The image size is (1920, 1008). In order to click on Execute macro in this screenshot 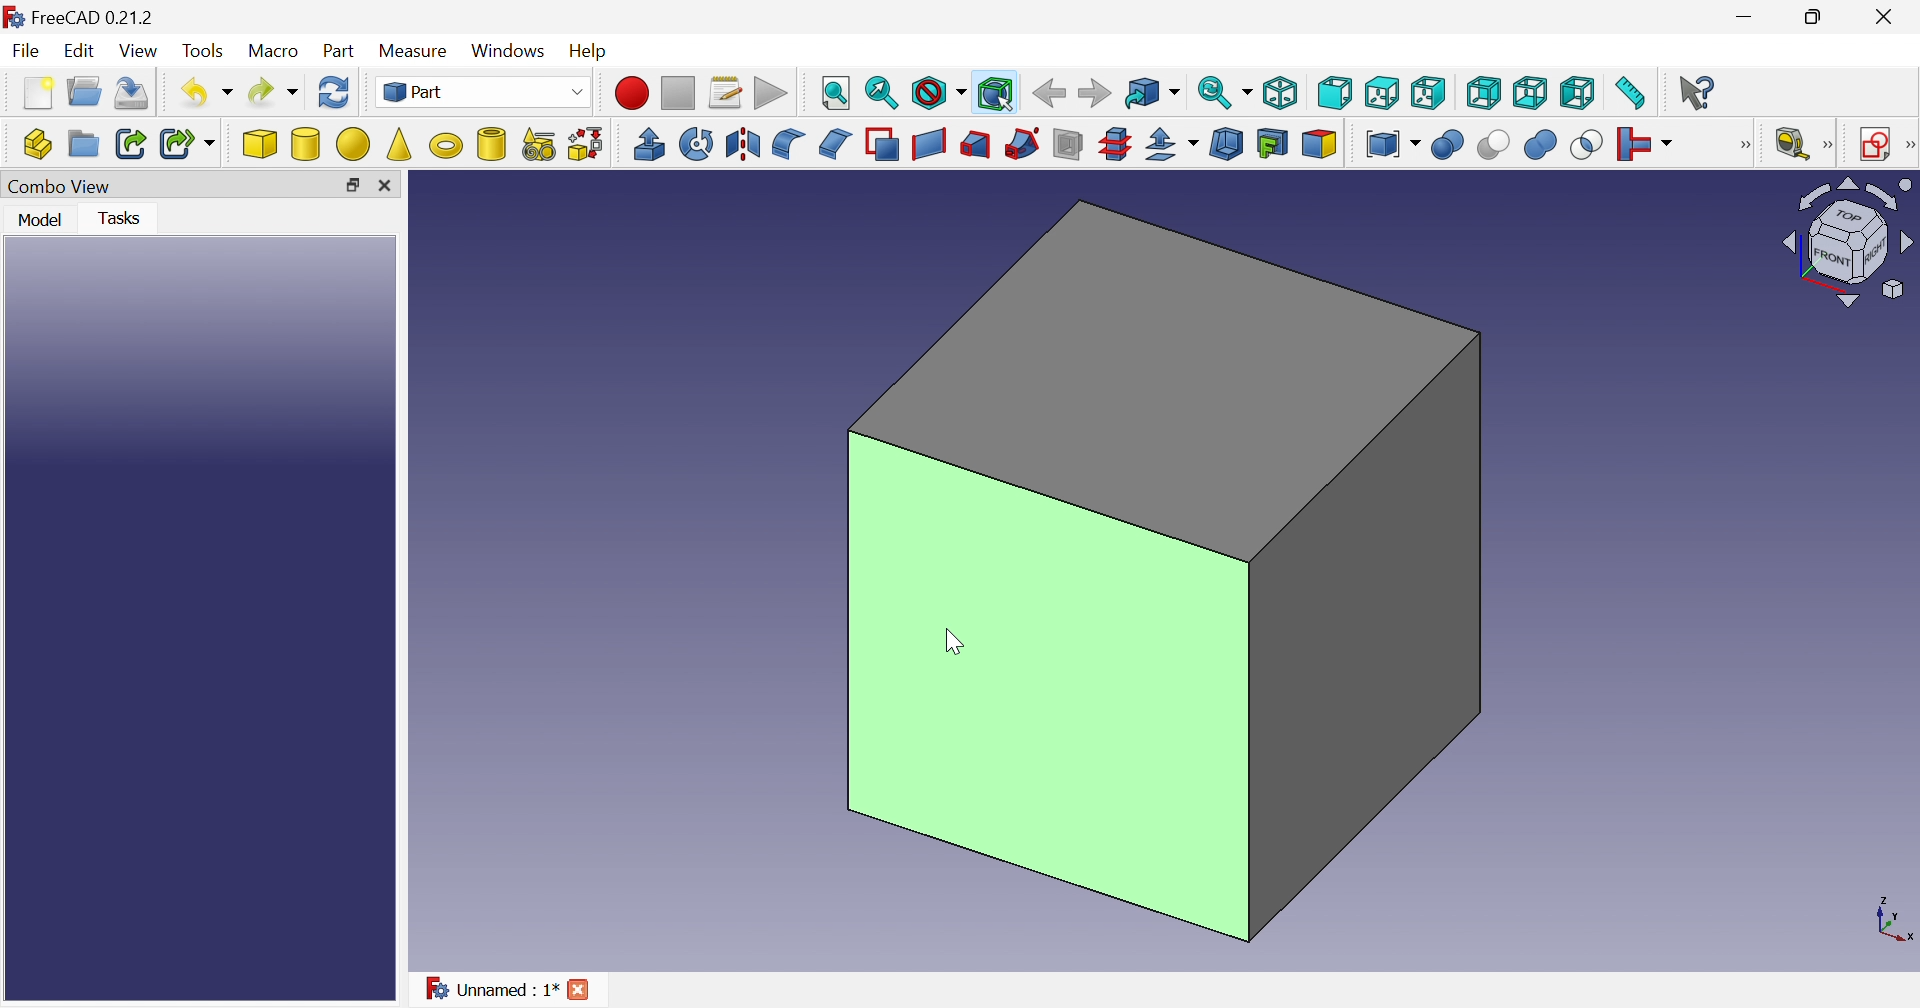, I will do `click(771, 94)`.